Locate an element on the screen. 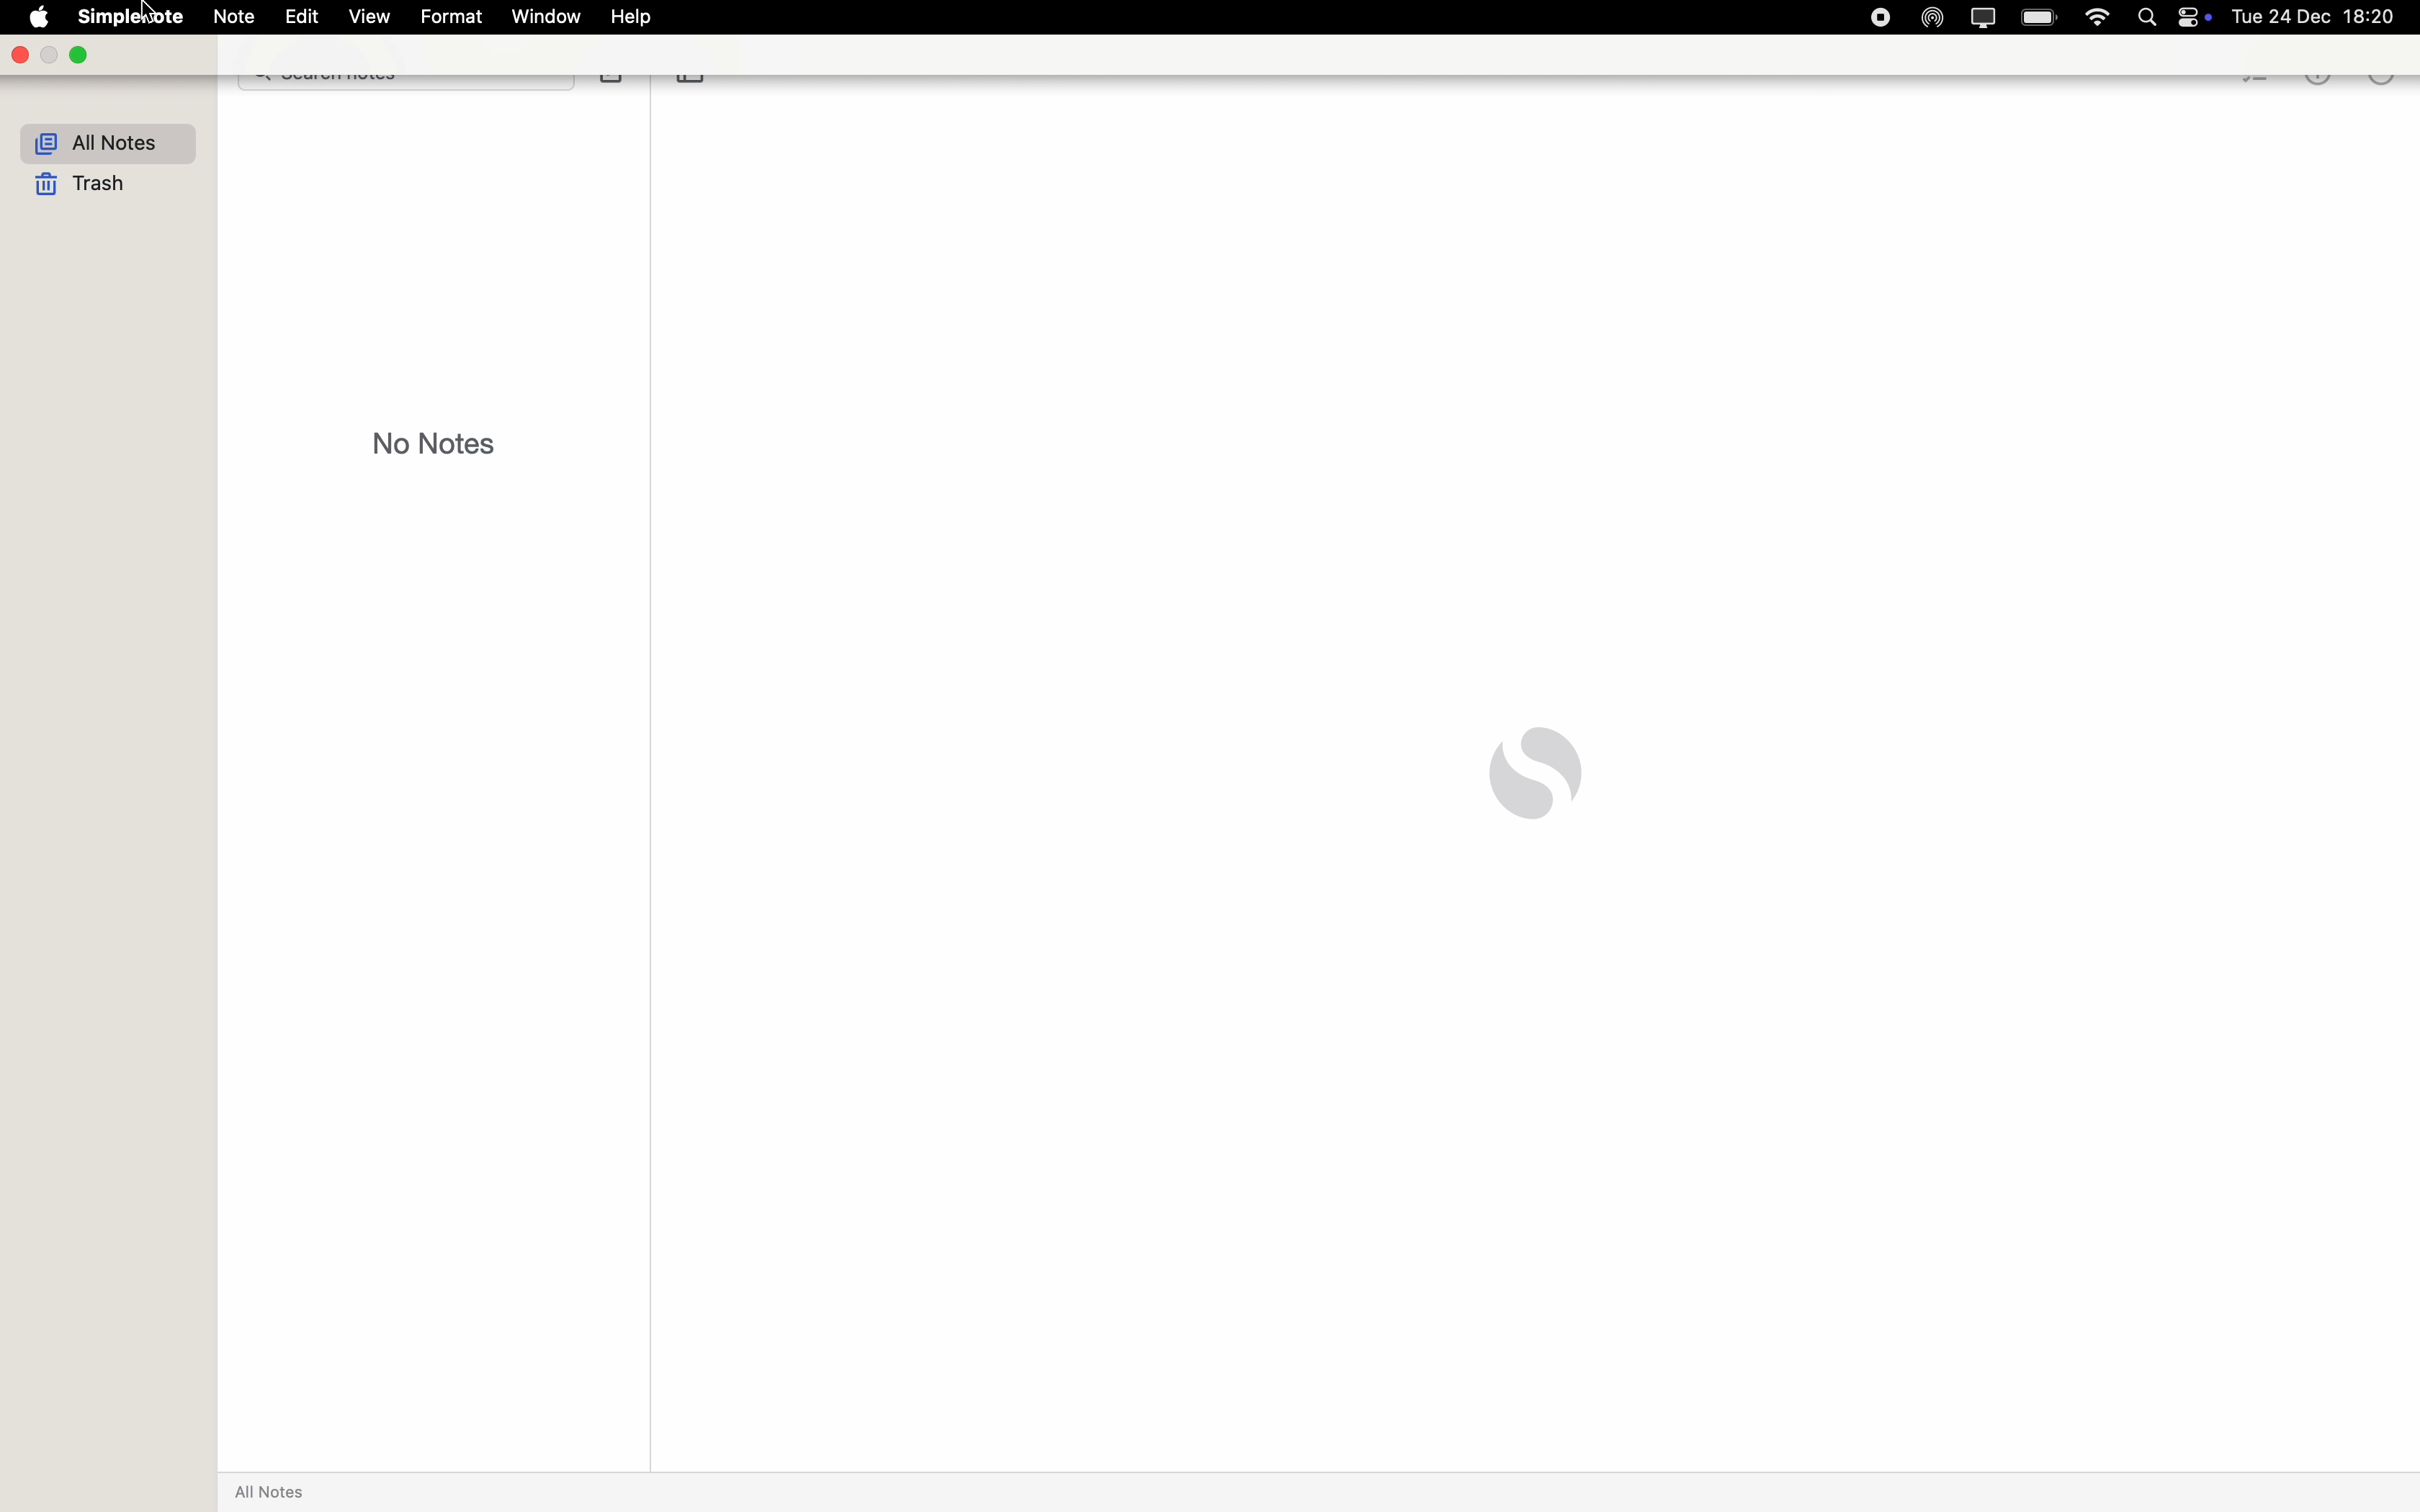 This screenshot has height=1512, width=2420. all notes is located at coordinates (275, 1492).